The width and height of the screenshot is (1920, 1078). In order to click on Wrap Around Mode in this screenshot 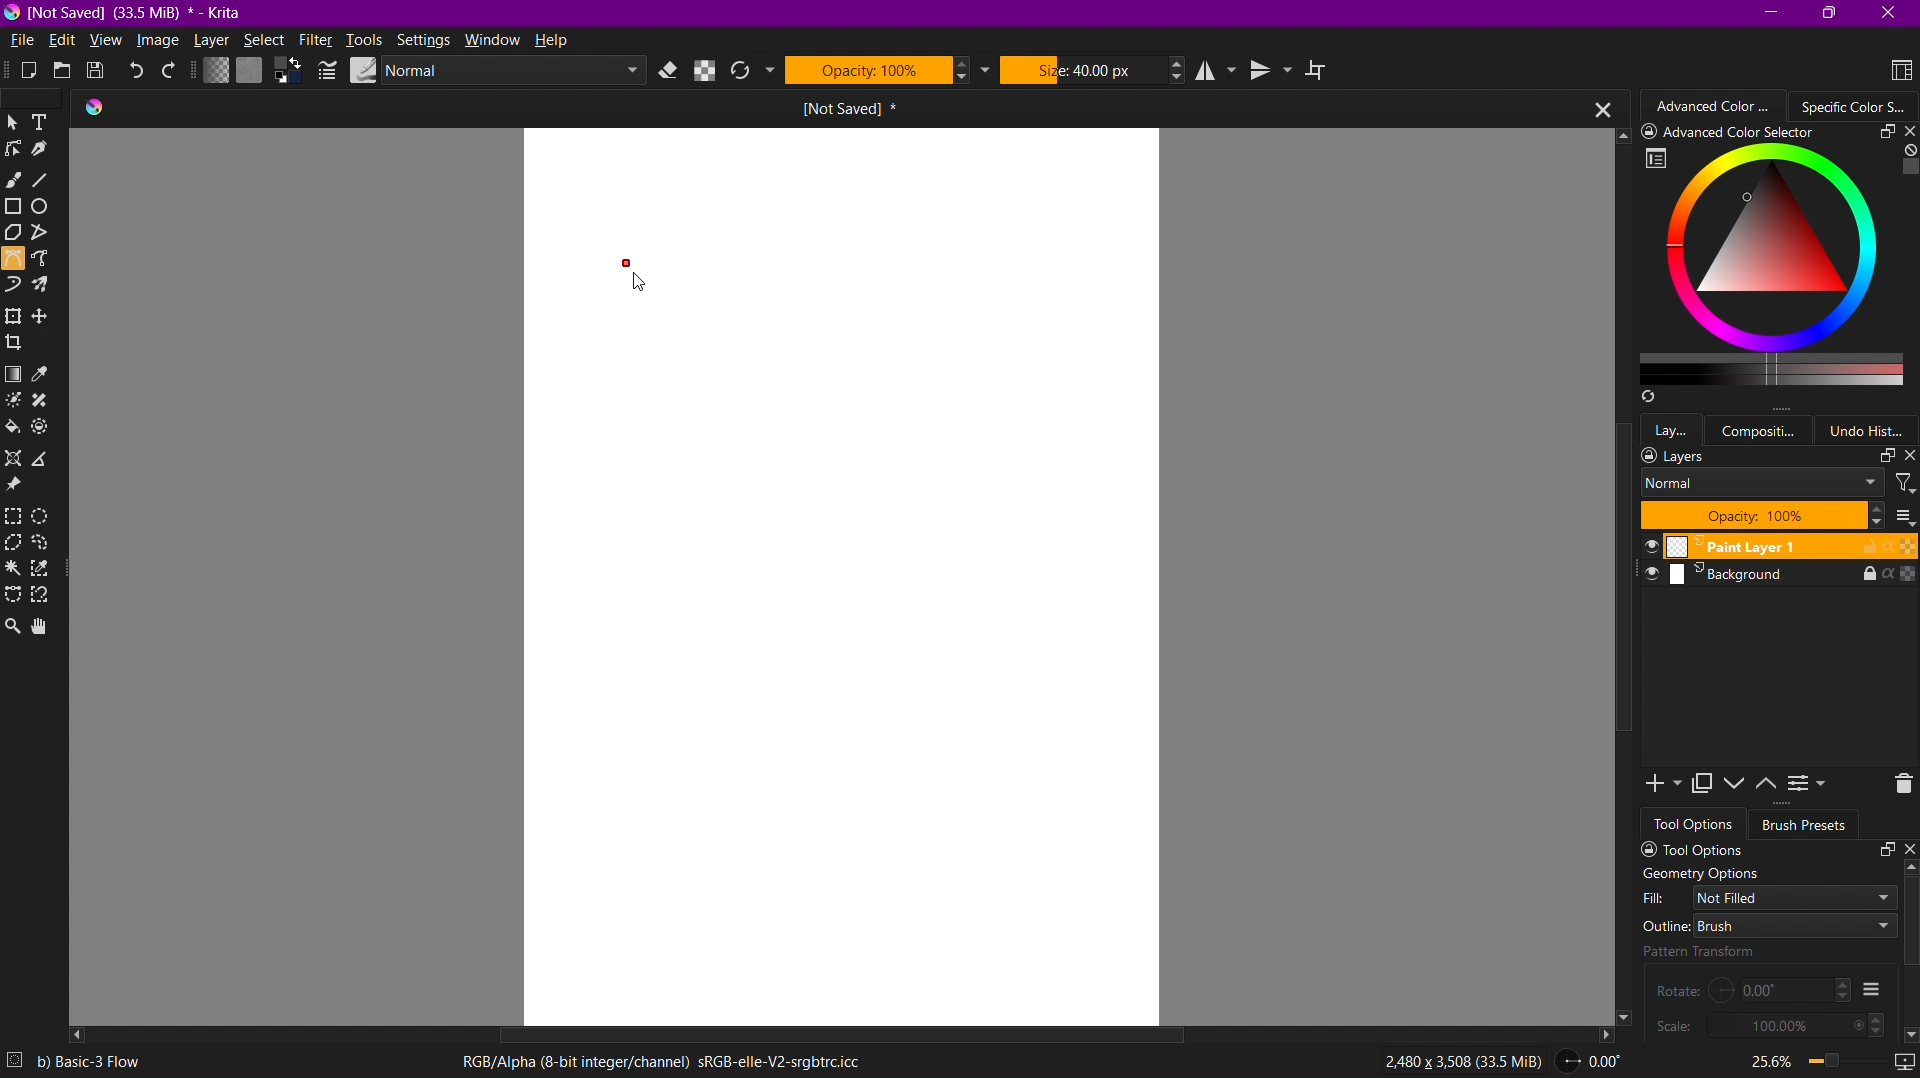, I will do `click(1324, 72)`.